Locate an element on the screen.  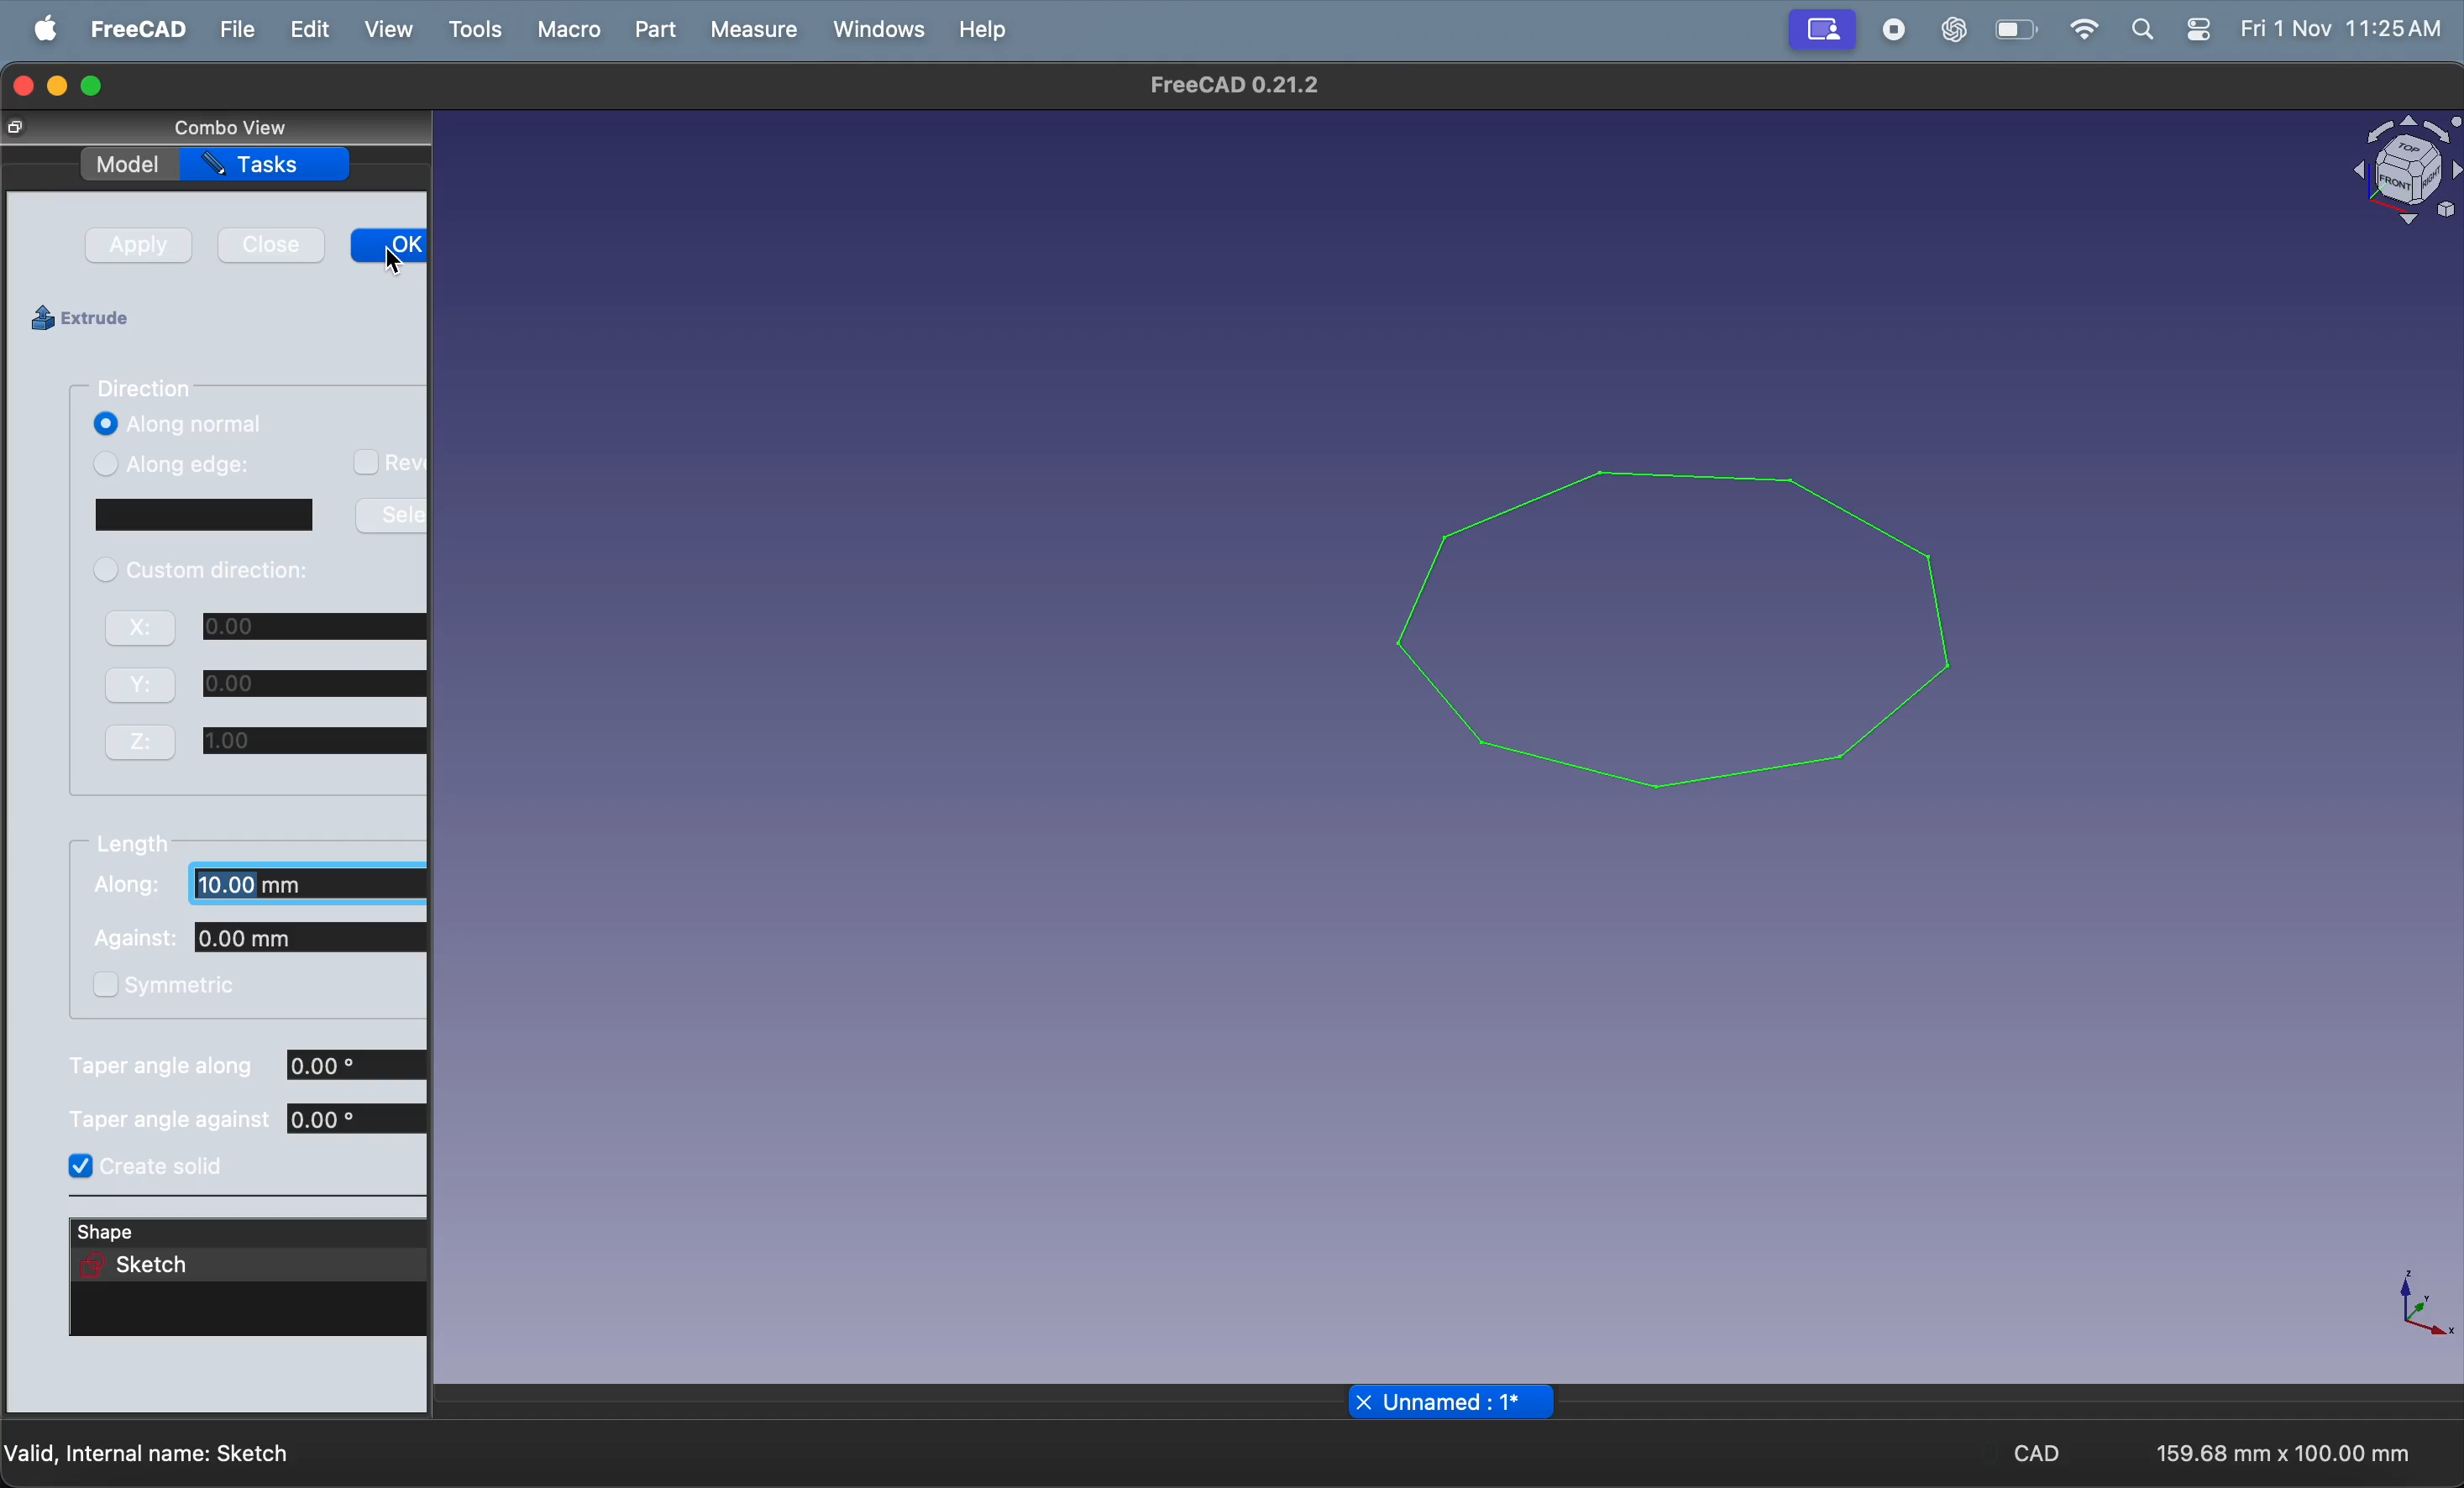
apple widgets is located at coordinates (2198, 28).